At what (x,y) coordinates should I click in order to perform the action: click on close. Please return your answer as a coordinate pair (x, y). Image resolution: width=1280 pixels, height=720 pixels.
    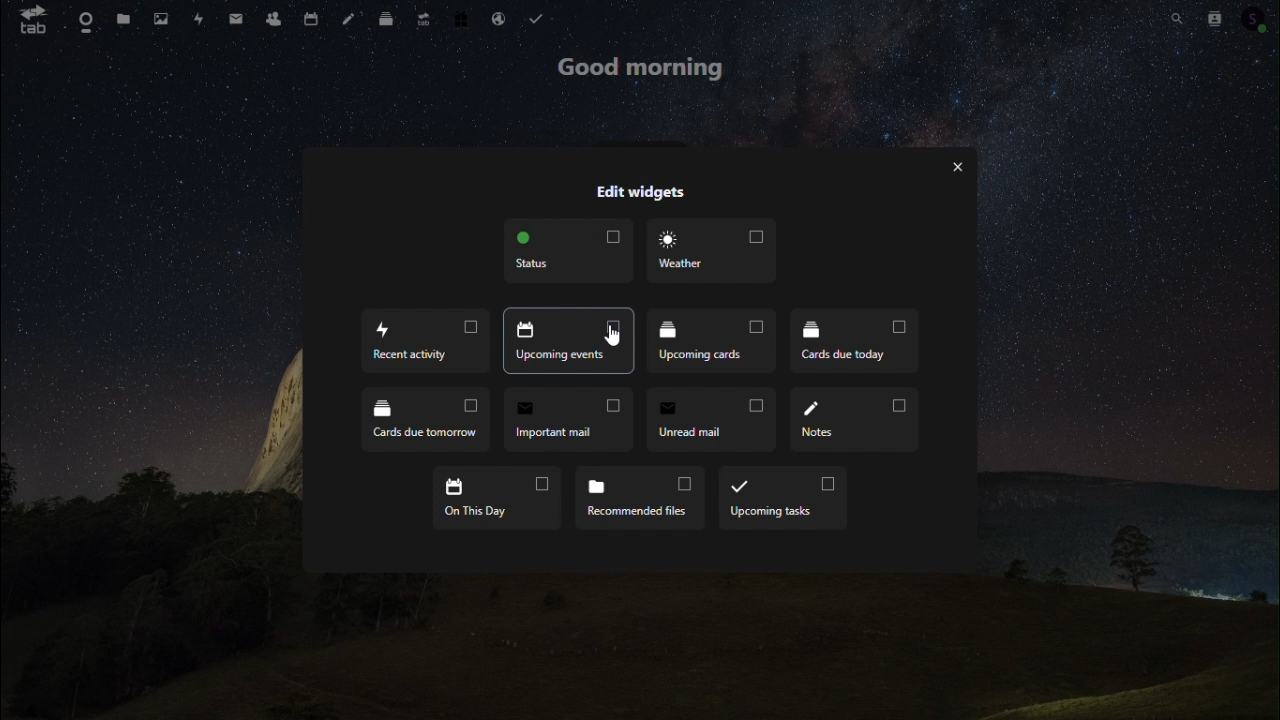
    Looking at the image, I should click on (957, 168).